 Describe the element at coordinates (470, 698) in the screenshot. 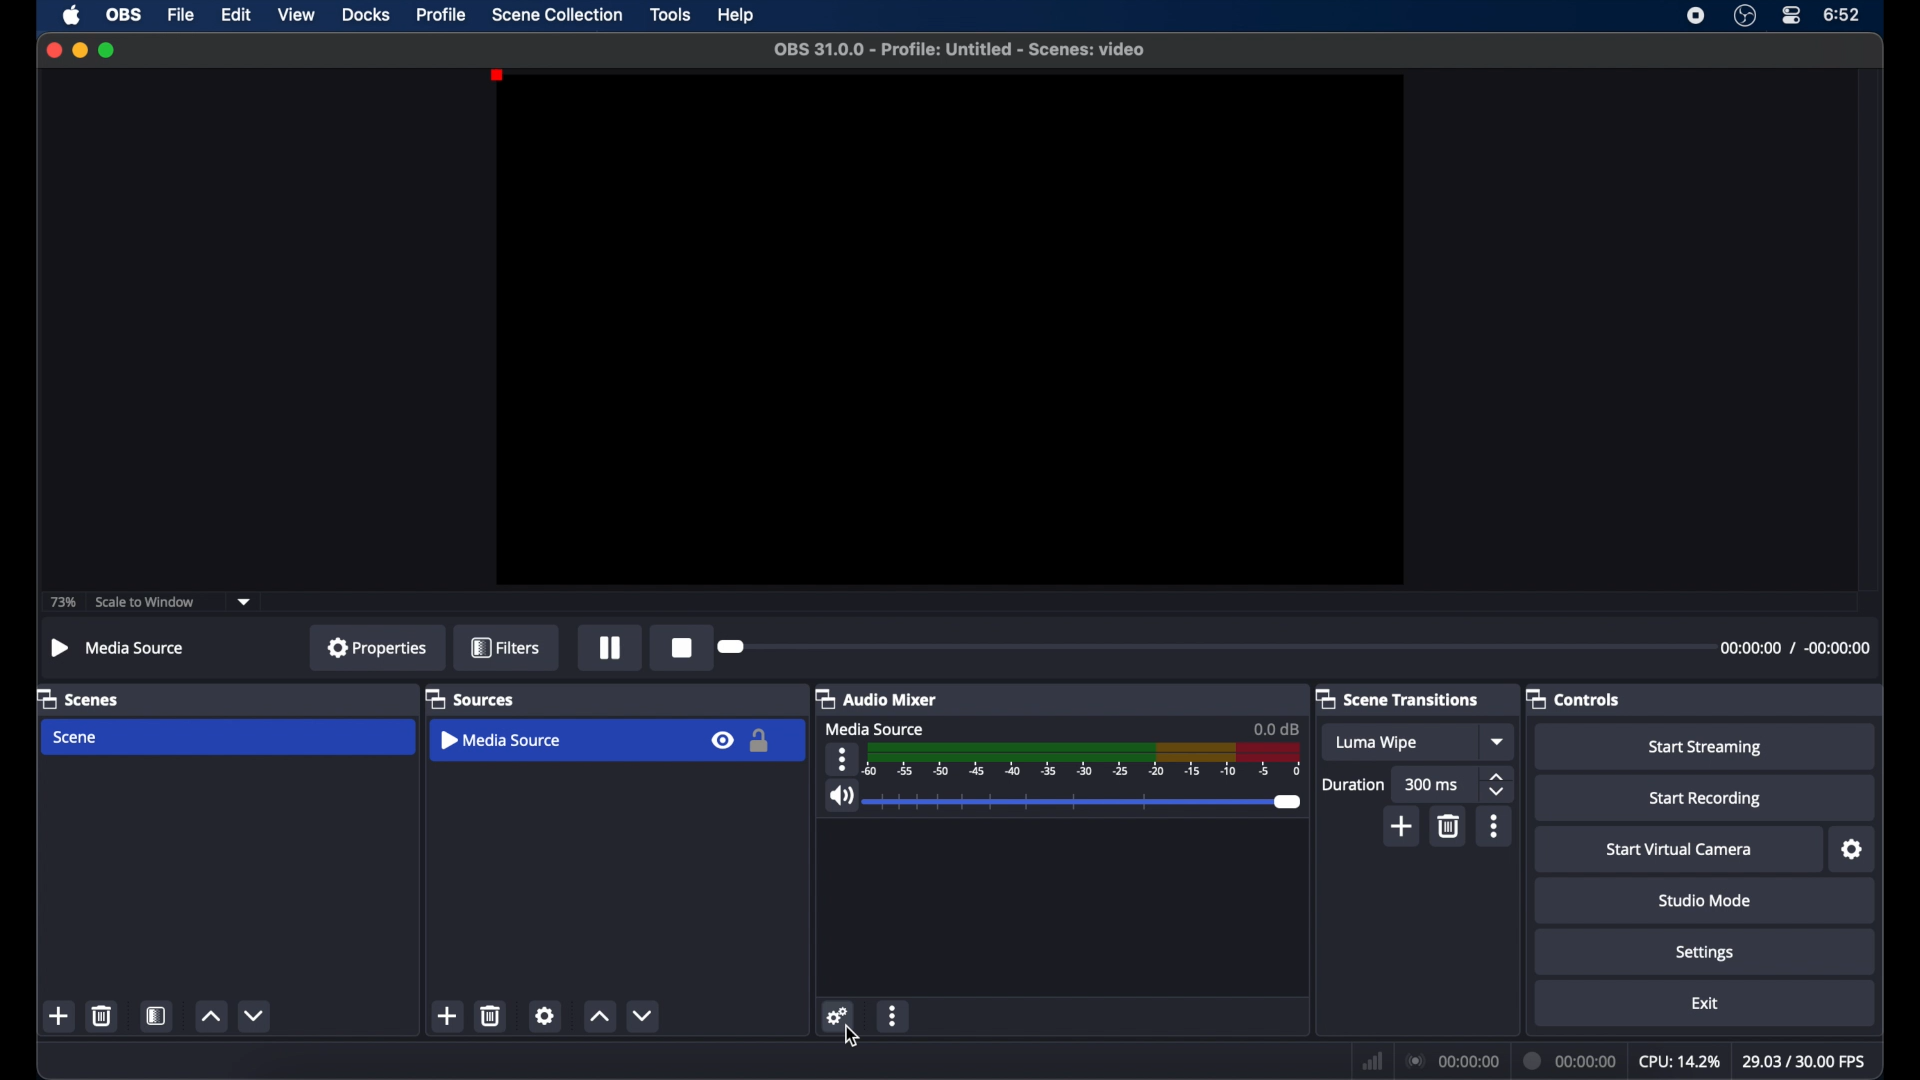

I see `sources` at that location.